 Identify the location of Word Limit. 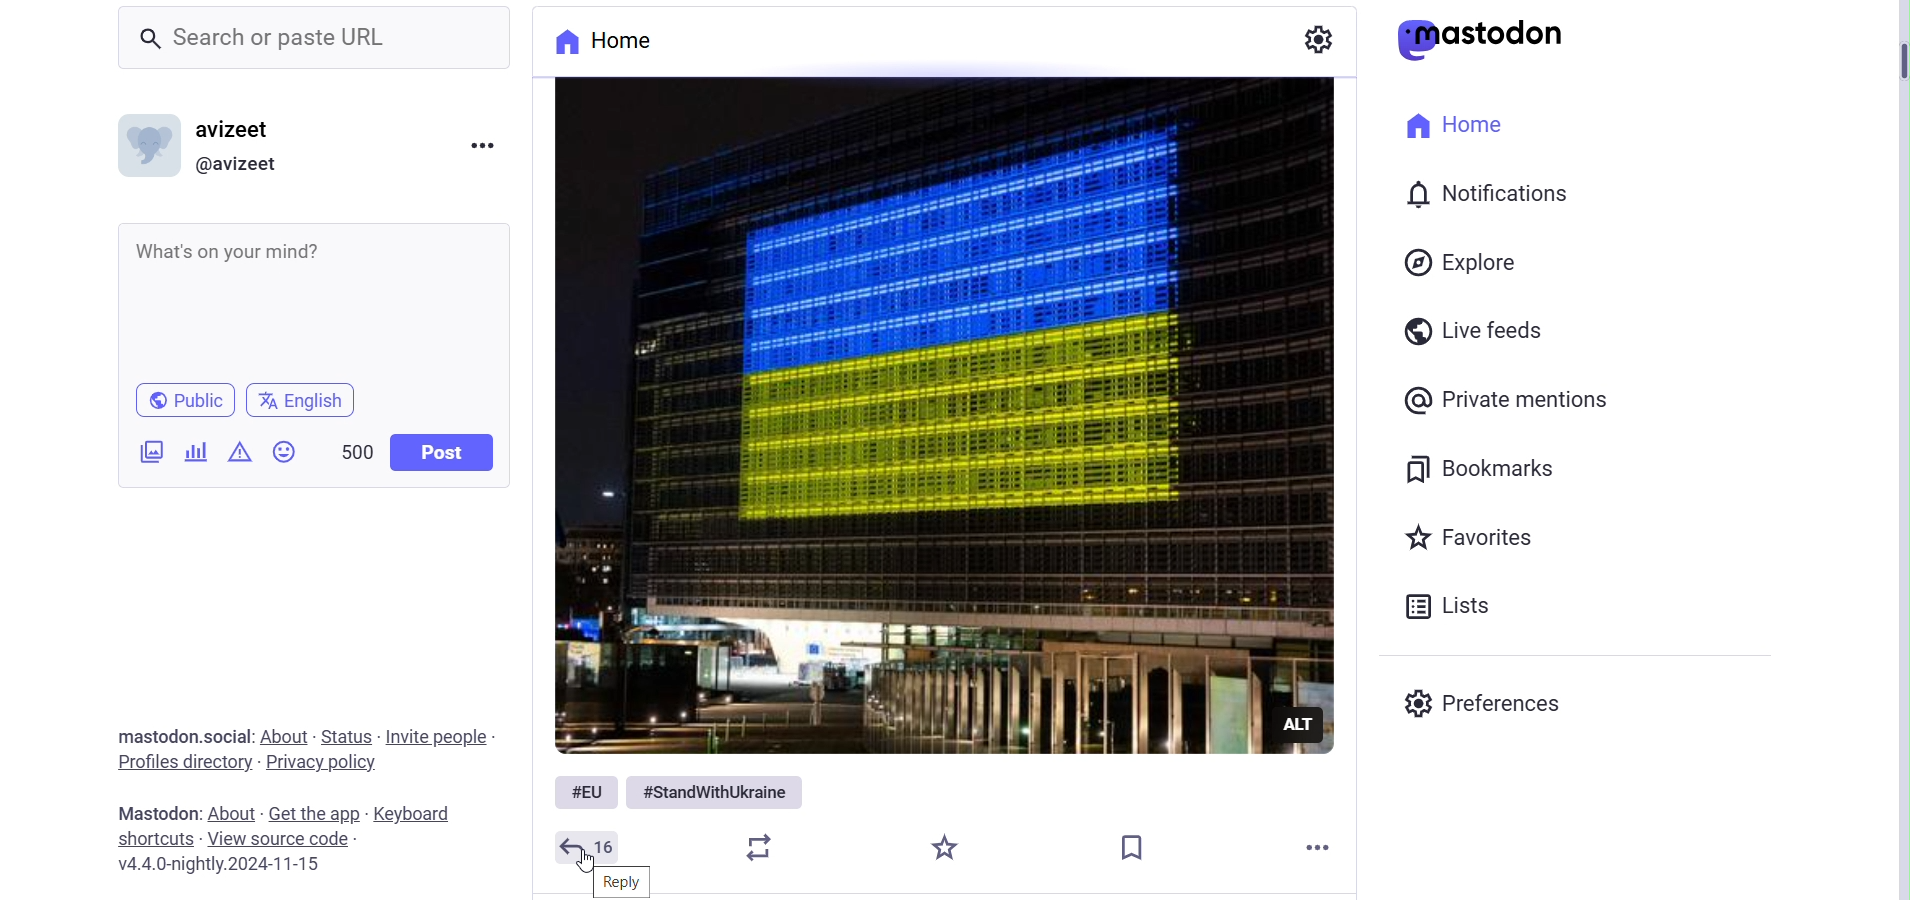
(358, 452).